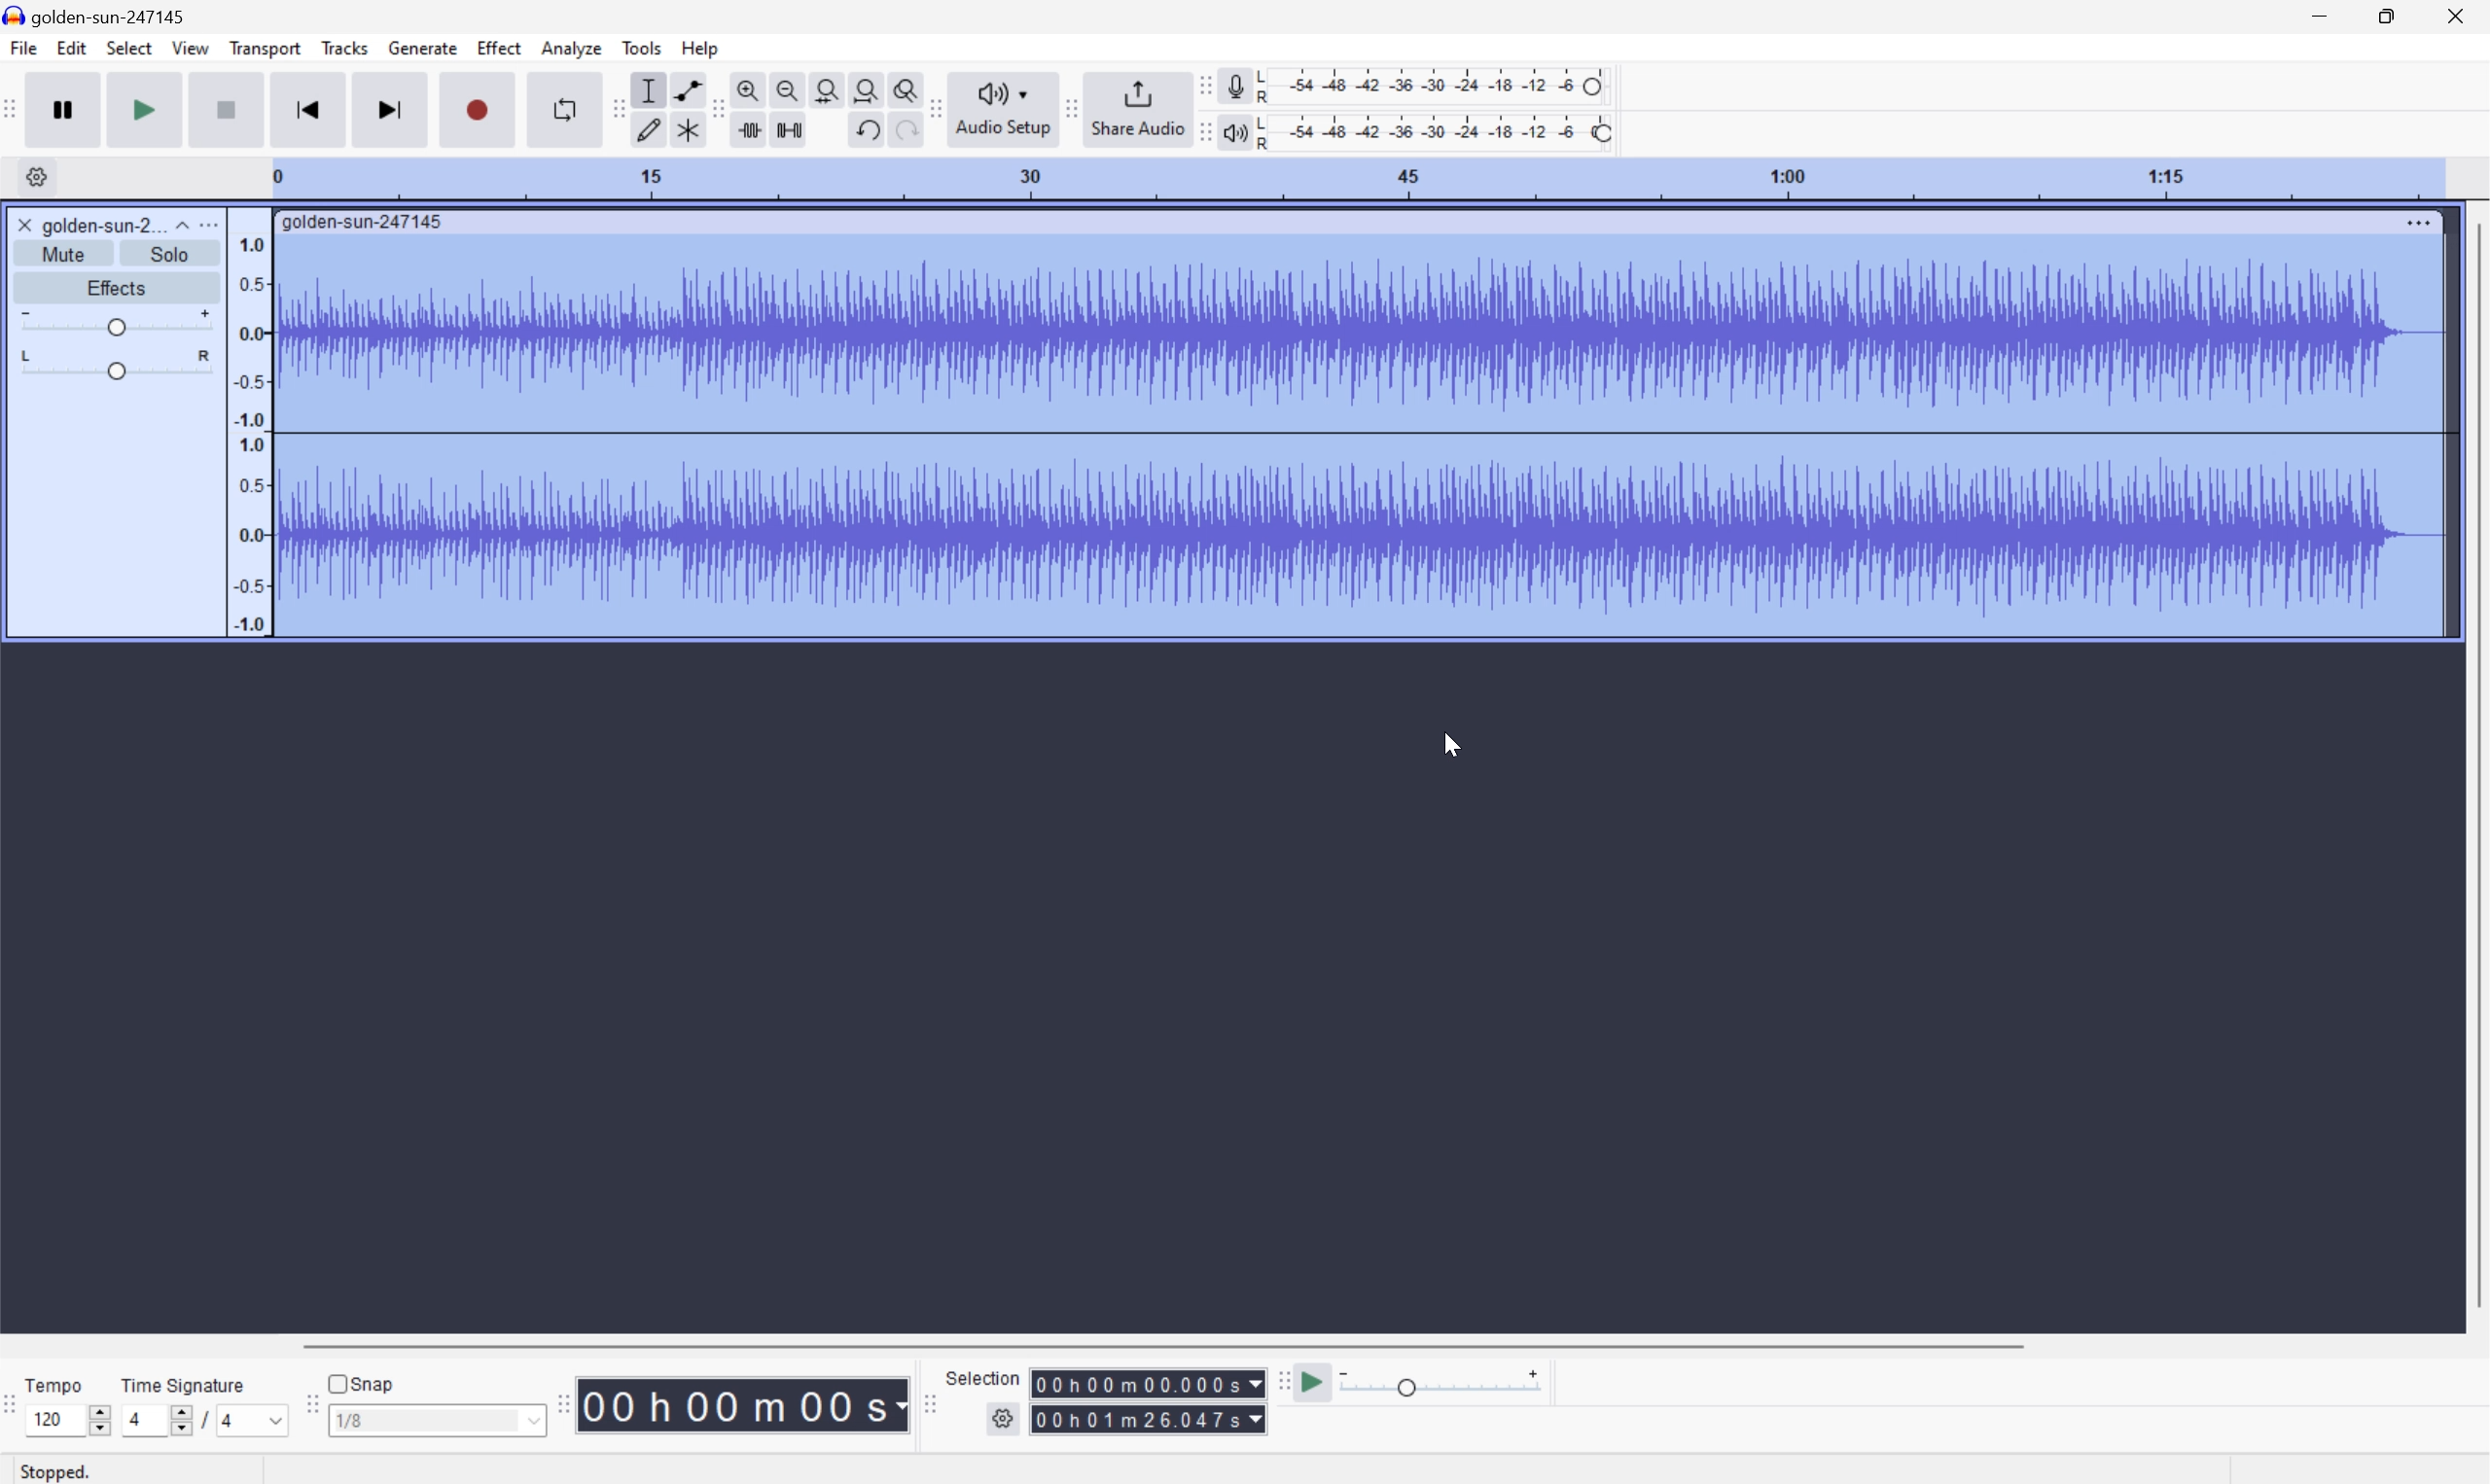  What do you see at coordinates (249, 434) in the screenshot?
I see `Frequencies` at bounding box center [249, 434].